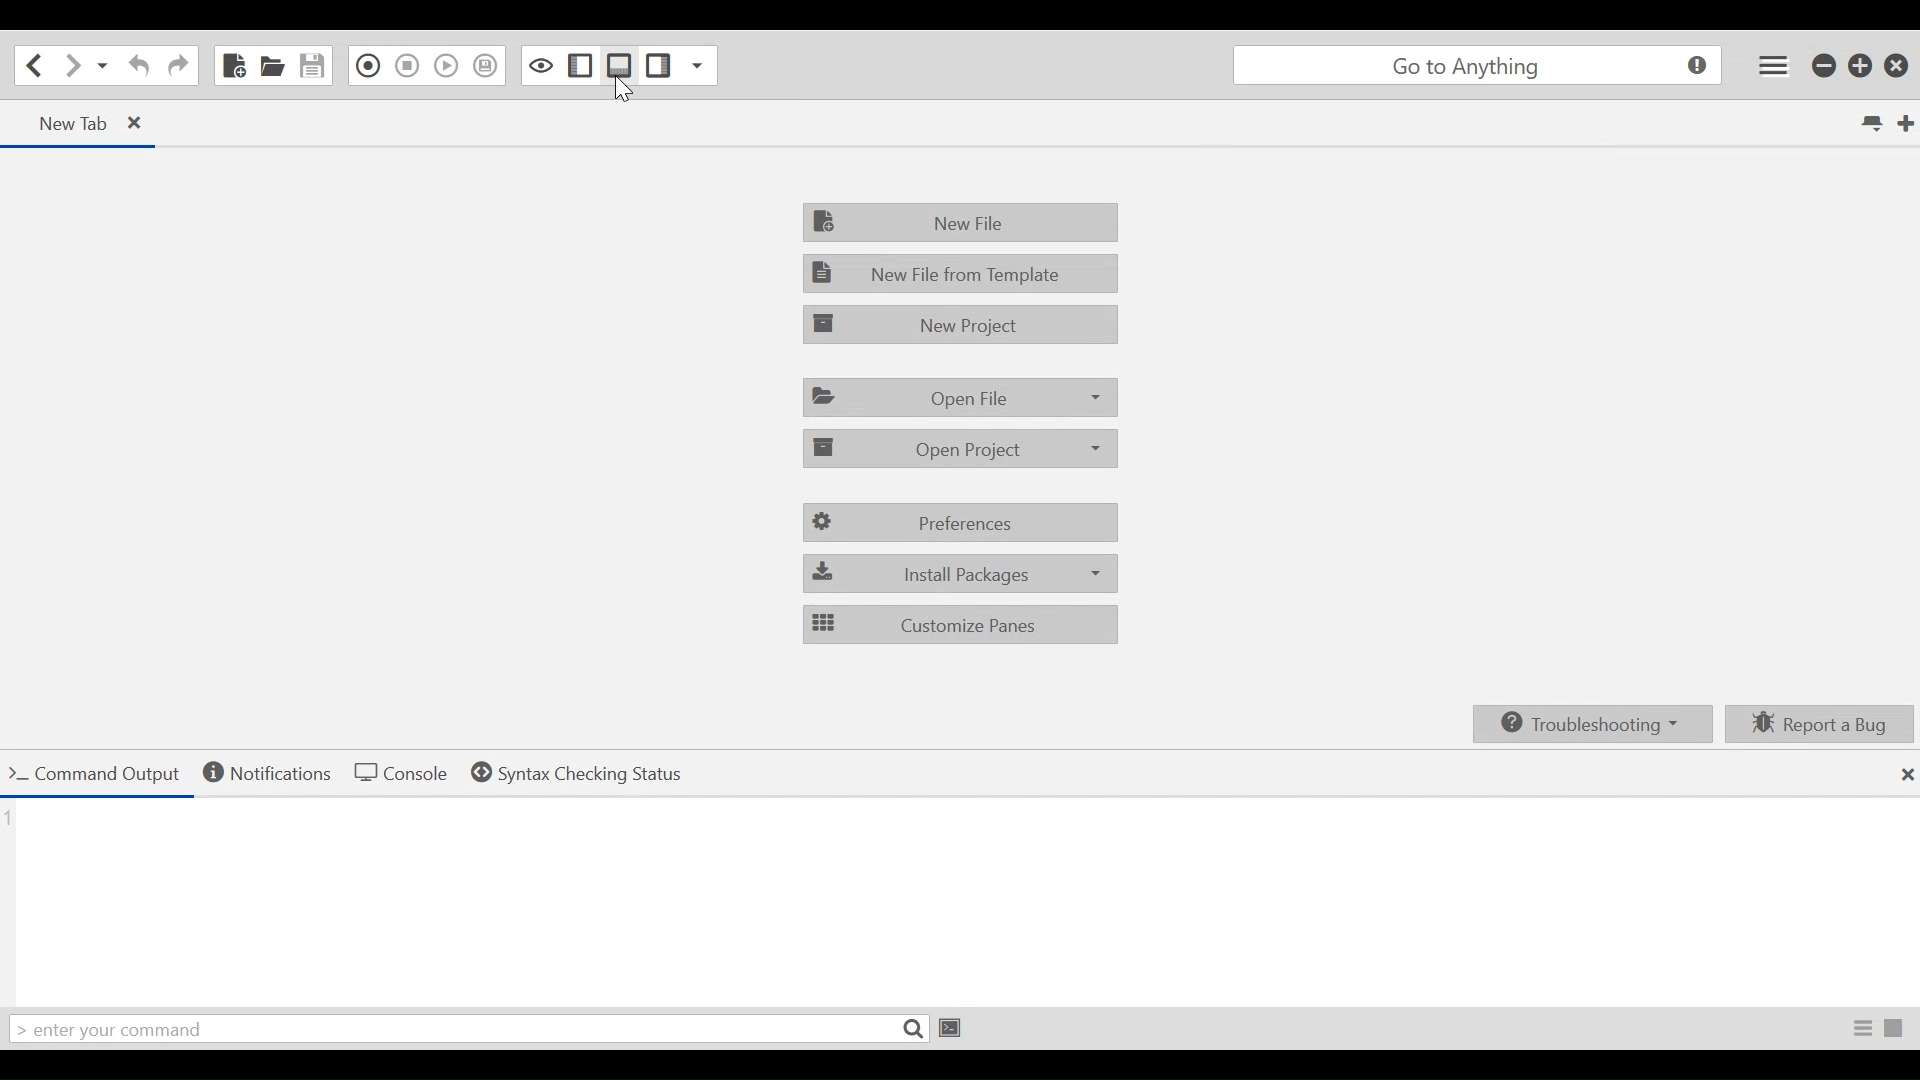 This screenshot has width=1920, height=1080. I want to click on Report a bug, so click(1821, 723).